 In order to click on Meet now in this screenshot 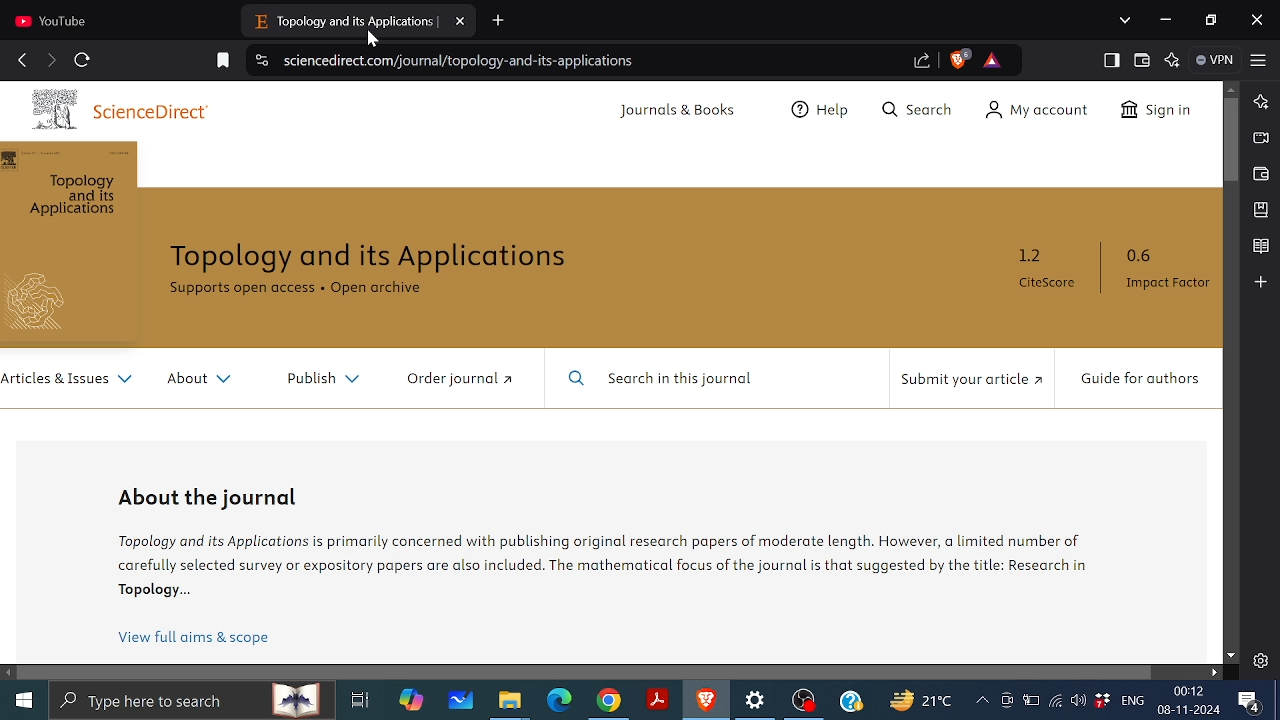, I will do `click(1006, 700)`.